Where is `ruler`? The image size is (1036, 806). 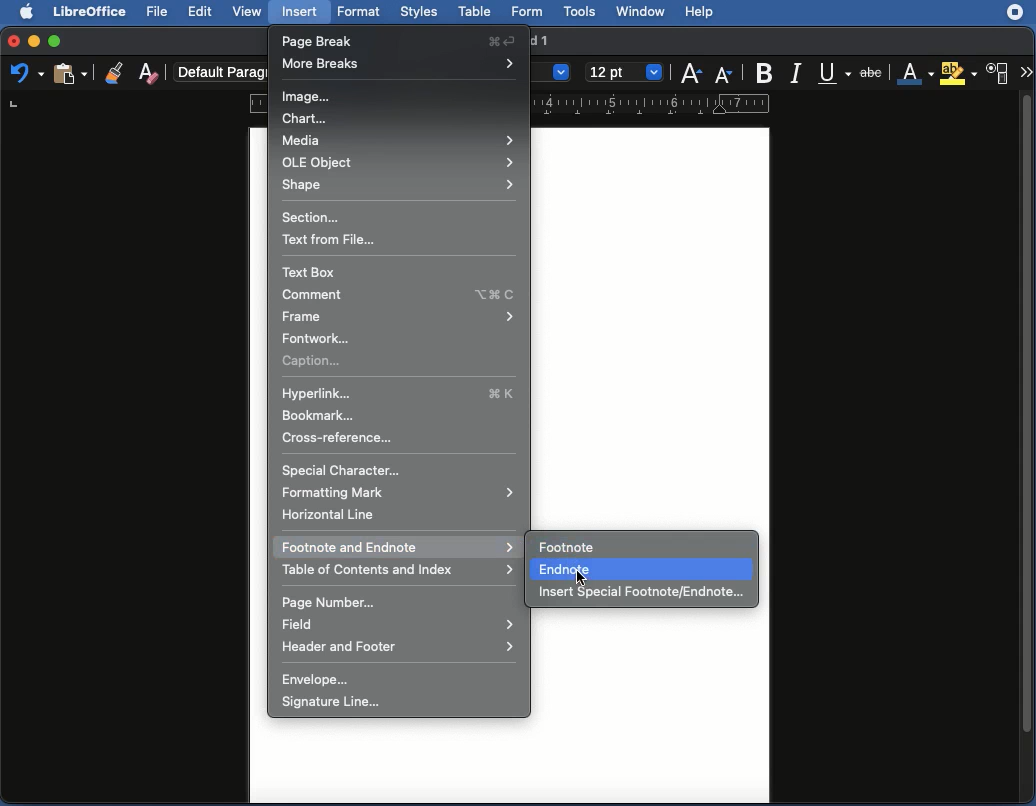 ruler is located at coordinates (258, 104).